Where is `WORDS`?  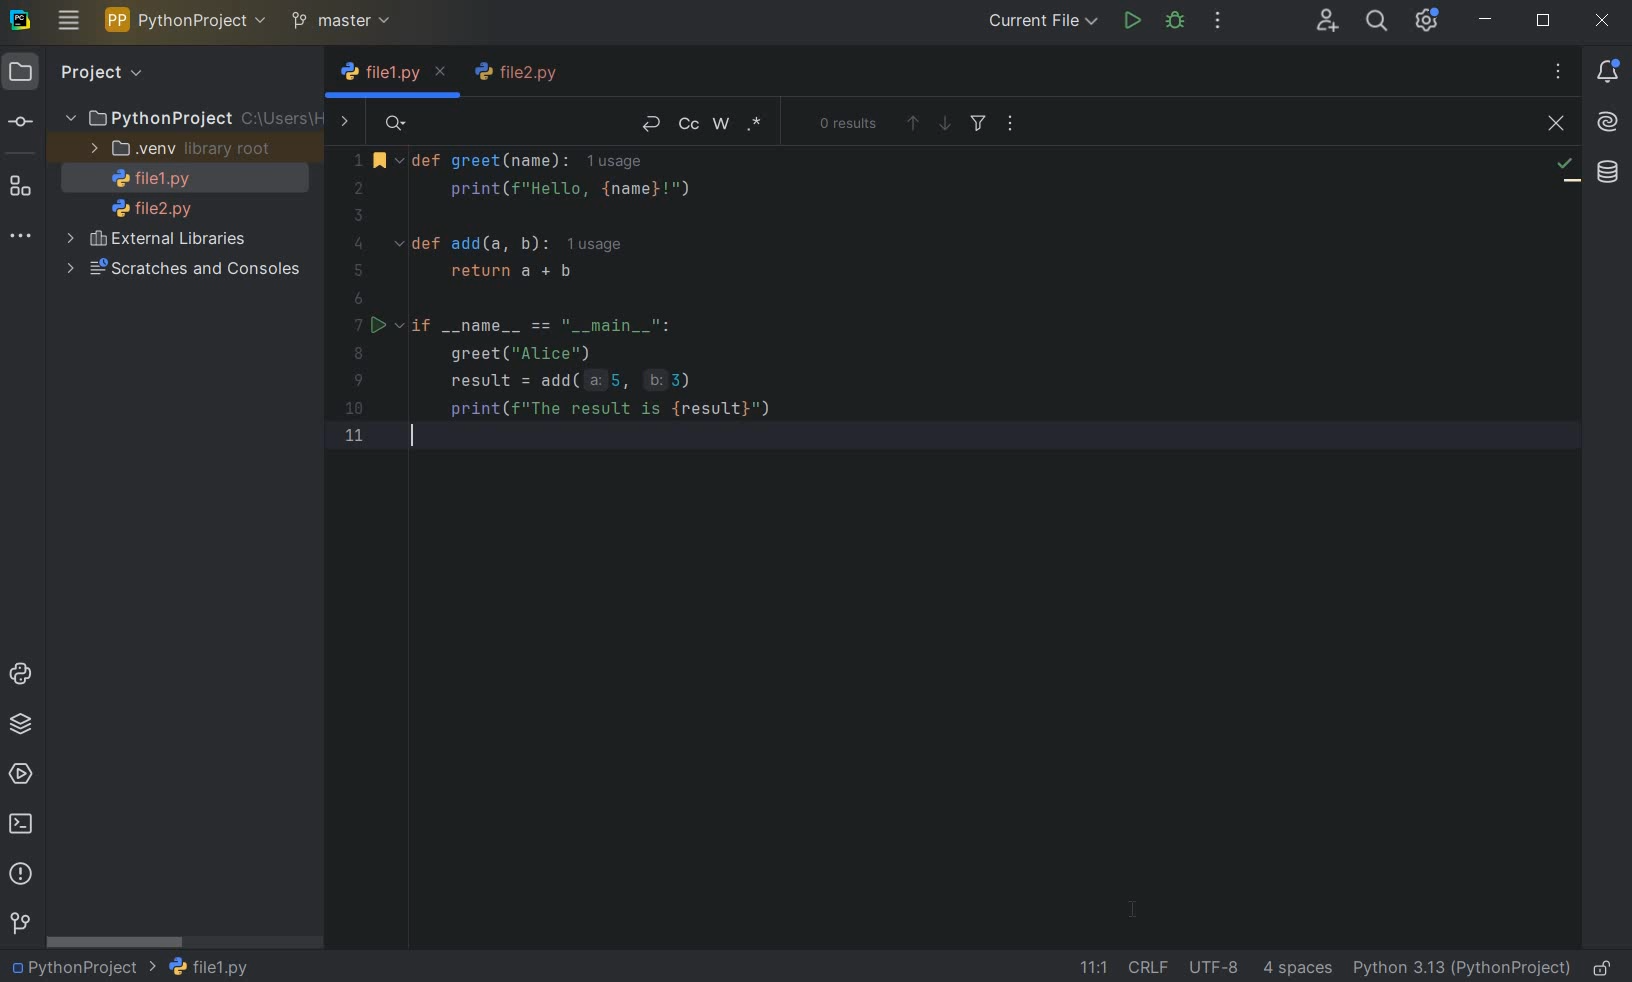 WORDS is located at coordinates (723, 125).